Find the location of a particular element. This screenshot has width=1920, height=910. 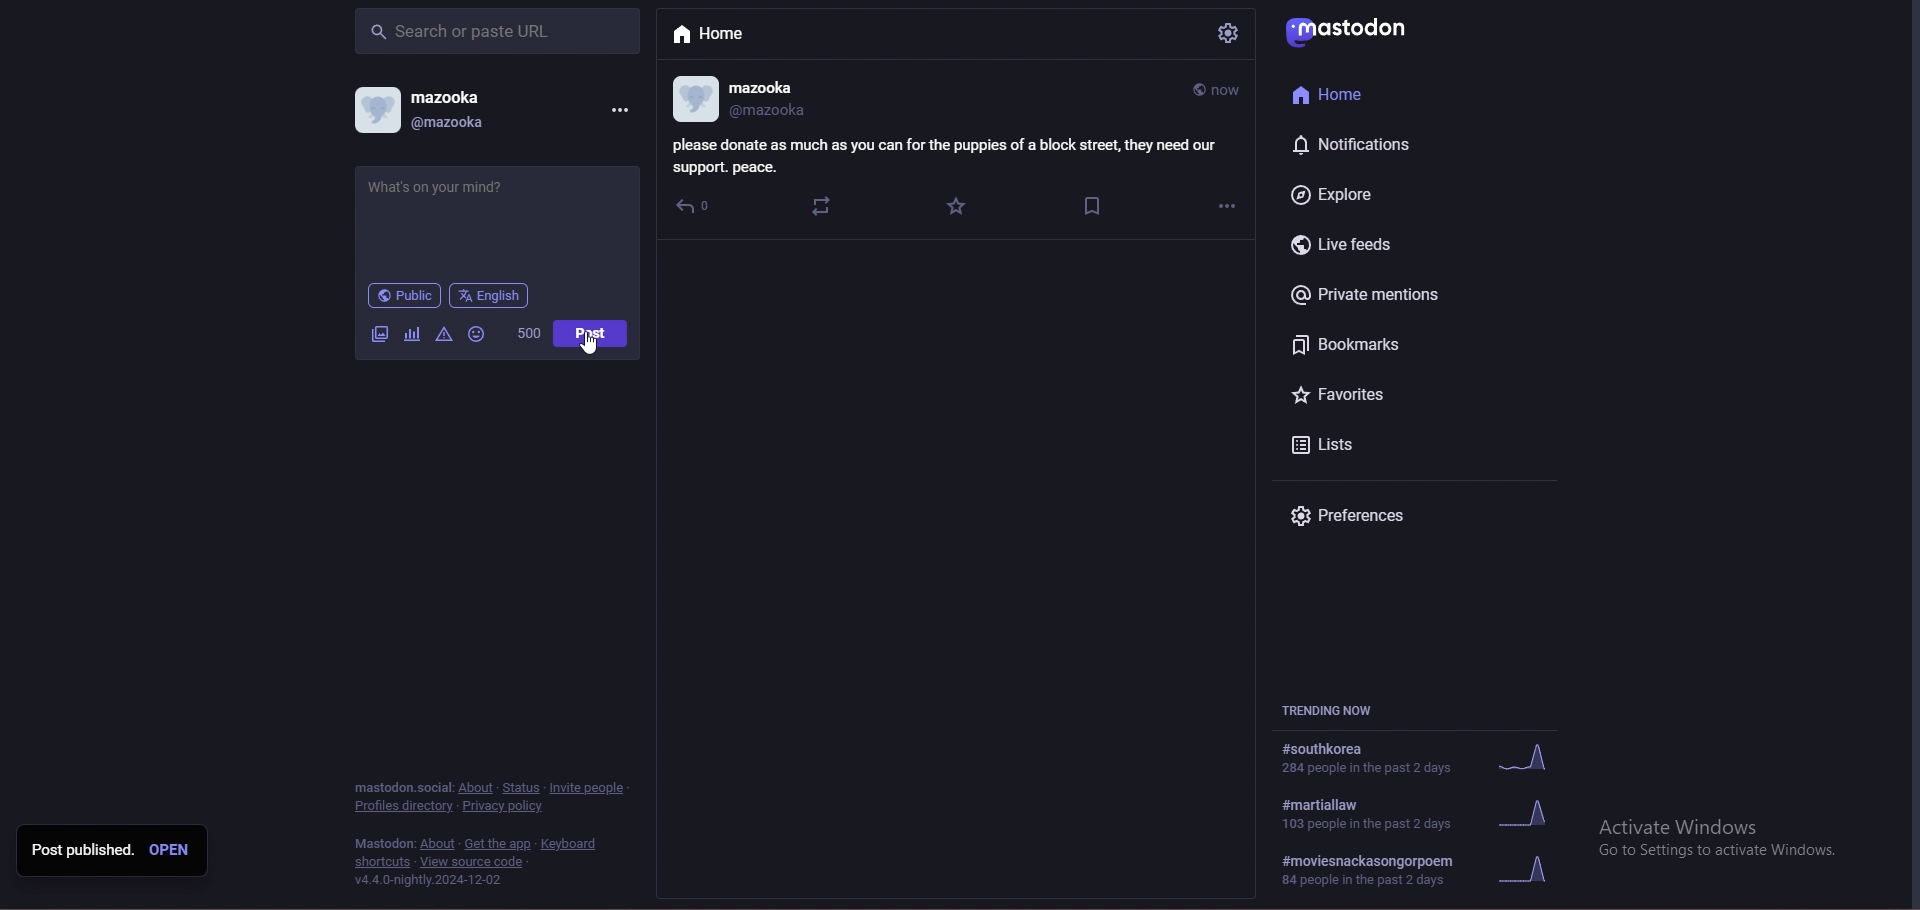

status is located at coordinates (520, 788).